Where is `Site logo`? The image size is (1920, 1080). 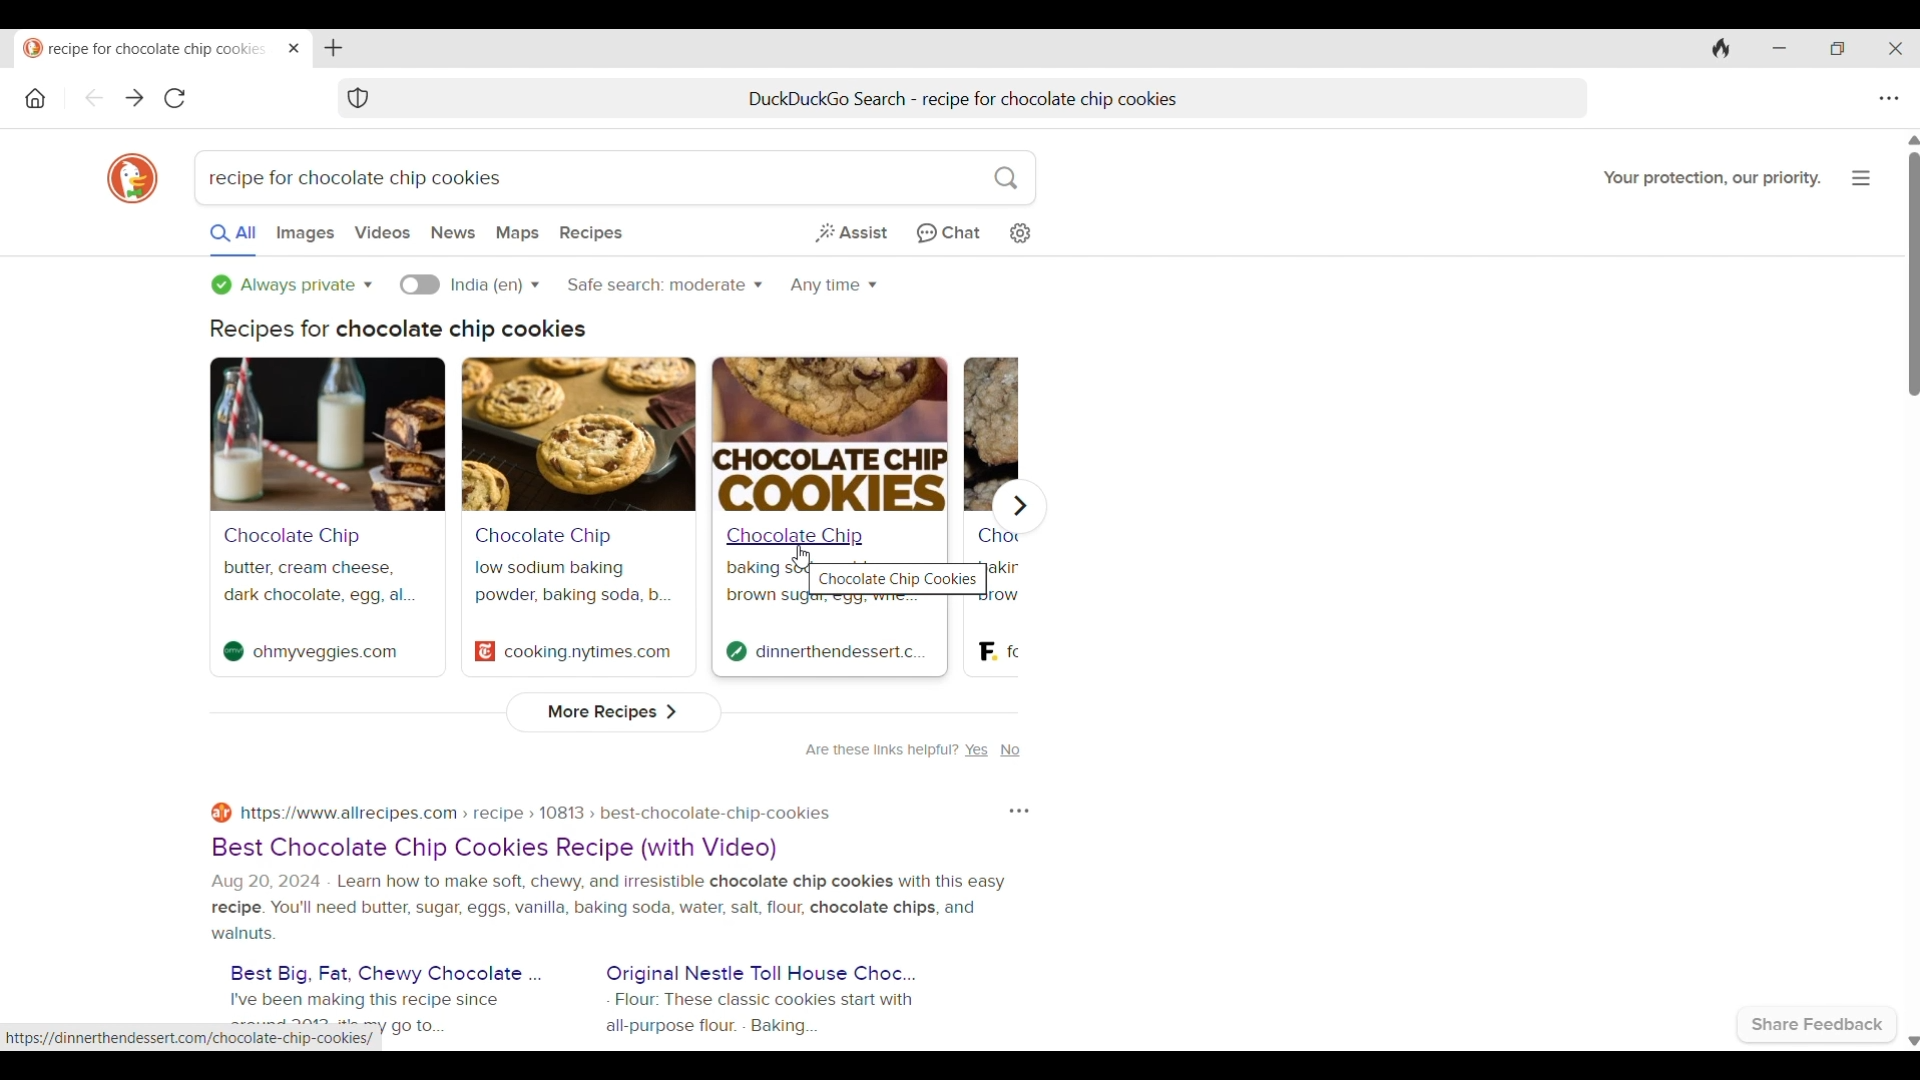
Site logo is located at coordinates (988, 652).